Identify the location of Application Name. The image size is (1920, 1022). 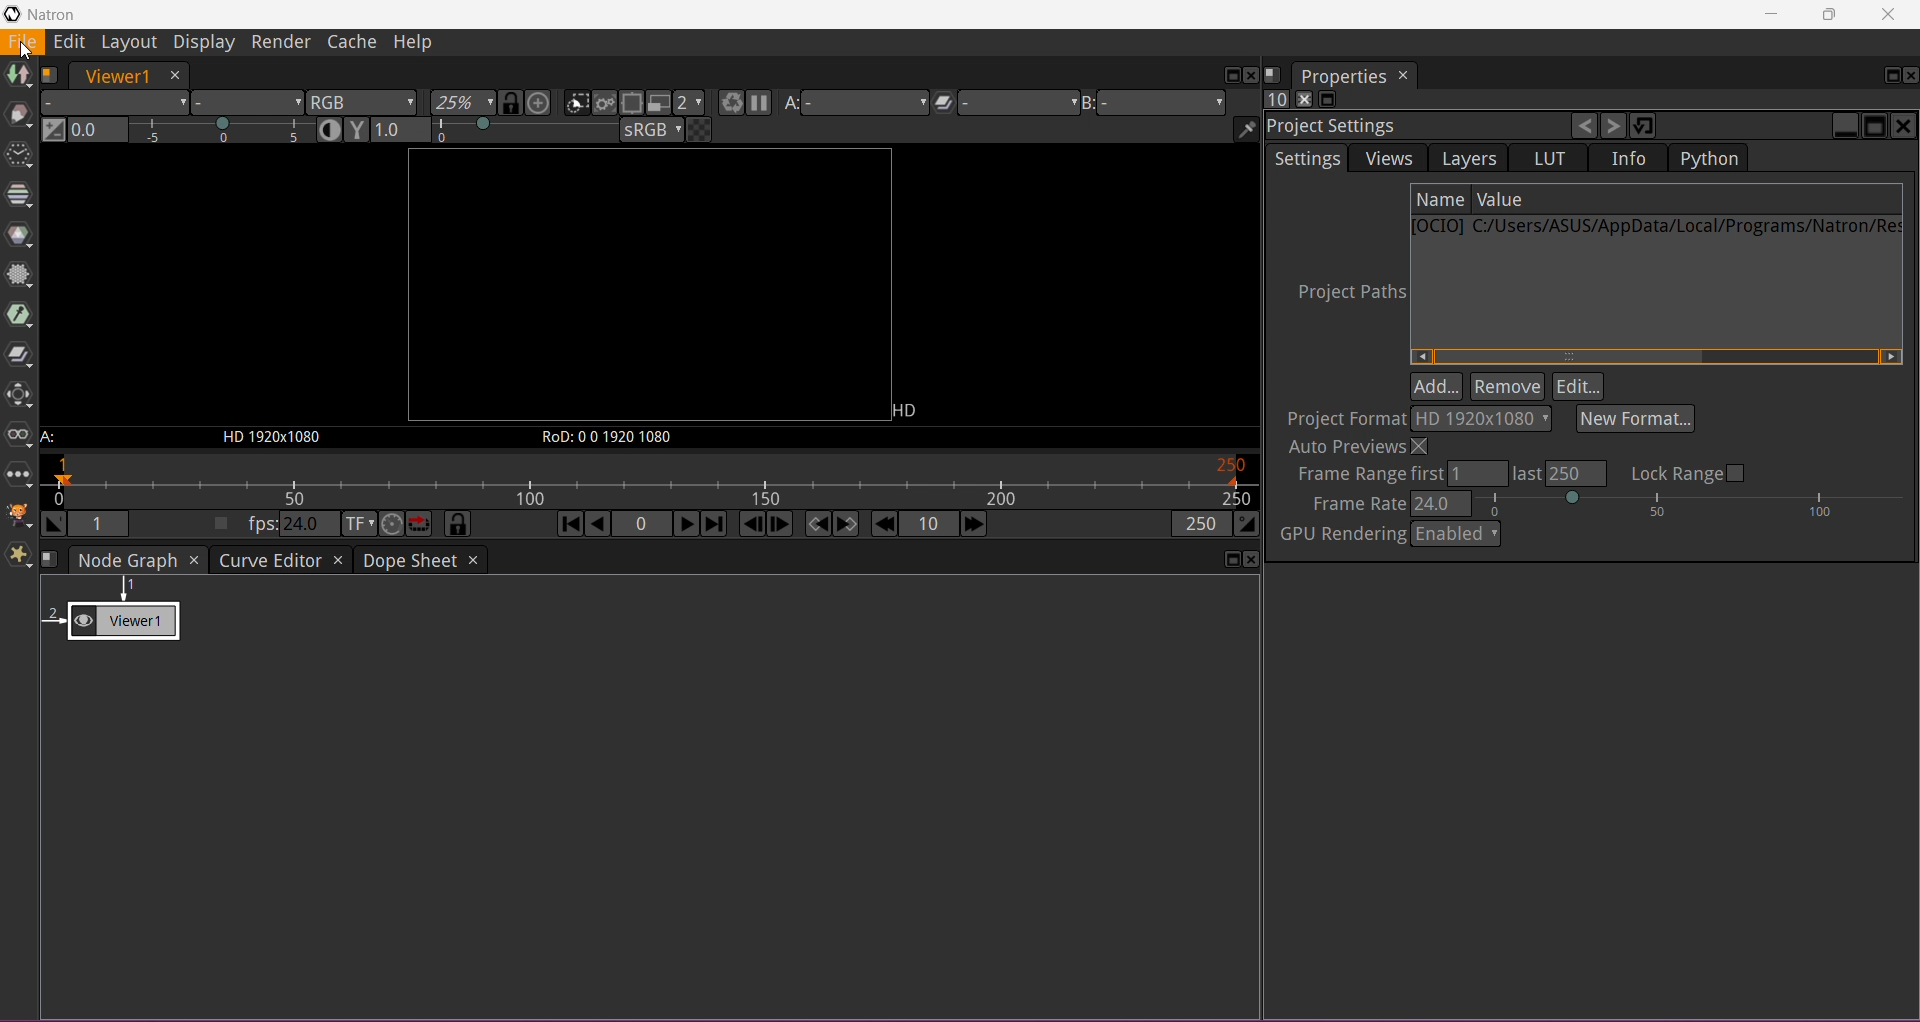
(53, 13).